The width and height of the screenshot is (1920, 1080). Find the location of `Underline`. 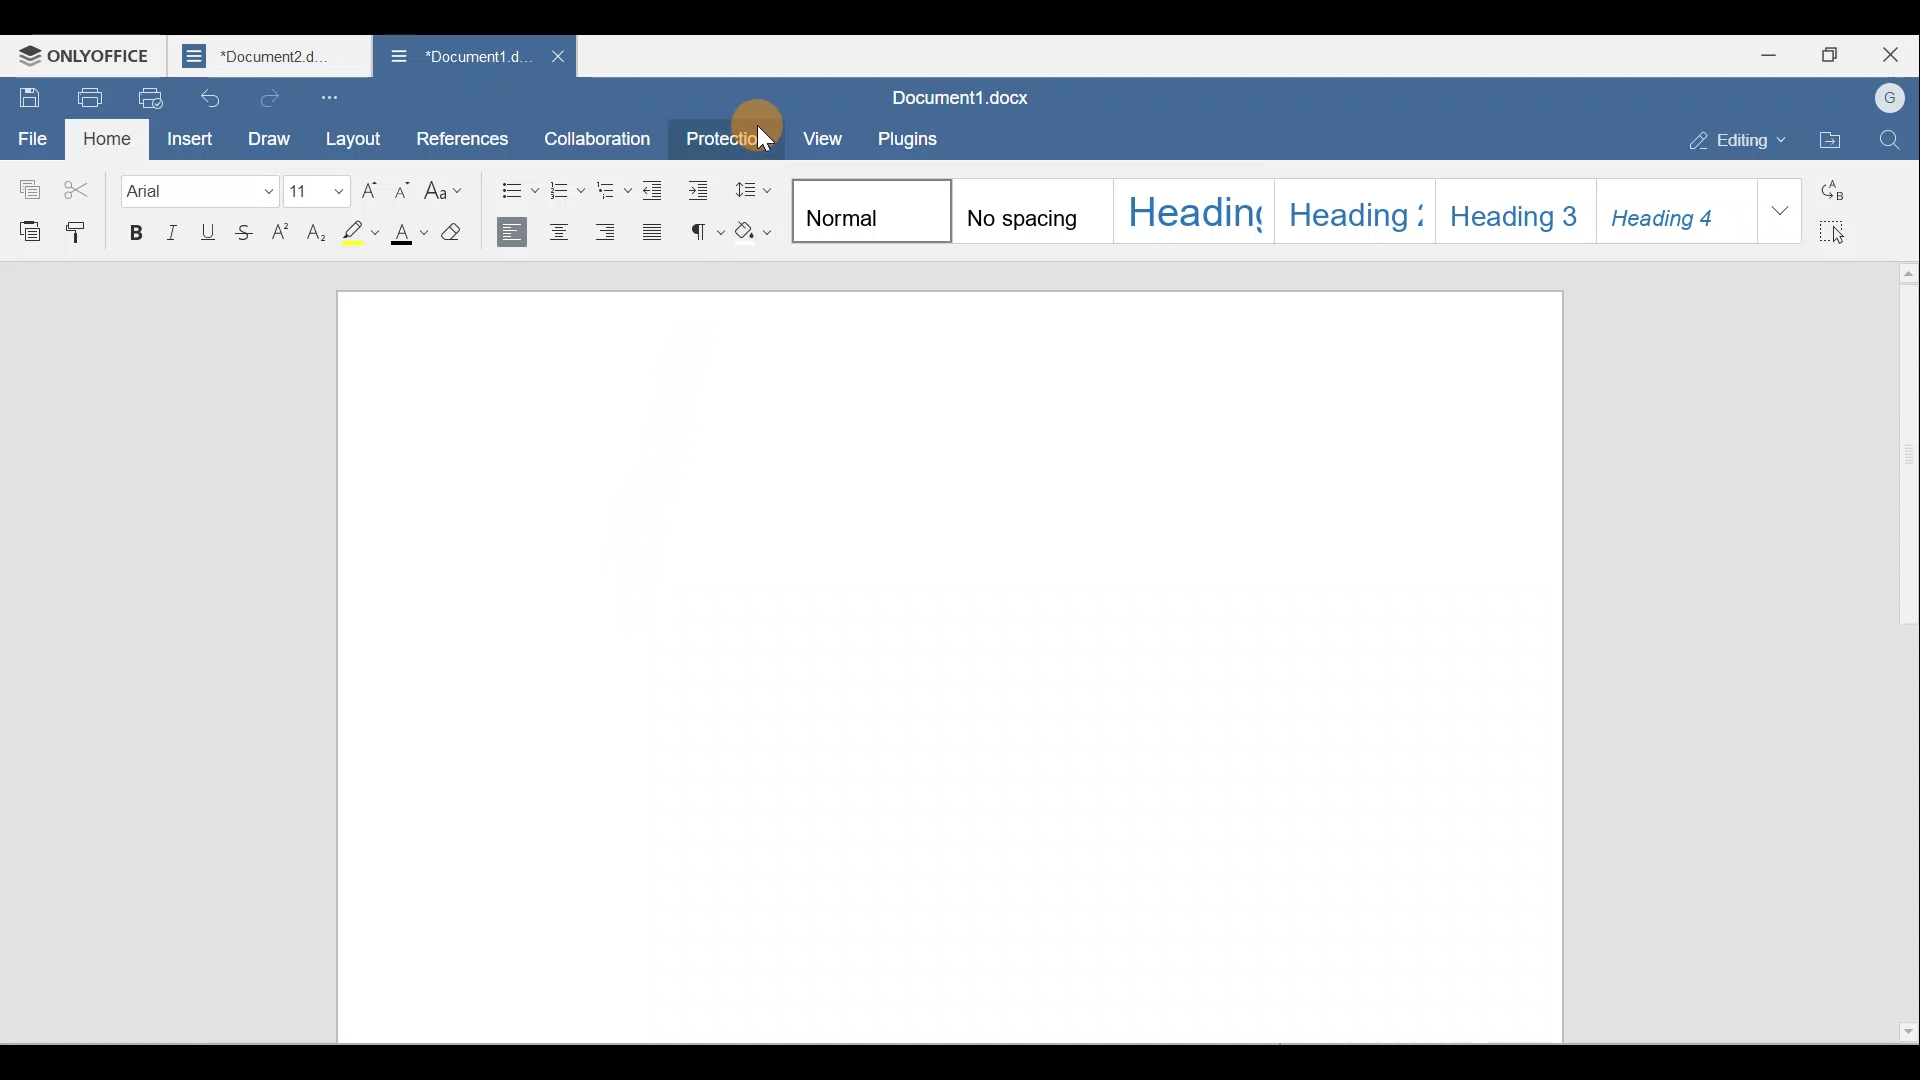

Underline is located at coordinates (214, 232).